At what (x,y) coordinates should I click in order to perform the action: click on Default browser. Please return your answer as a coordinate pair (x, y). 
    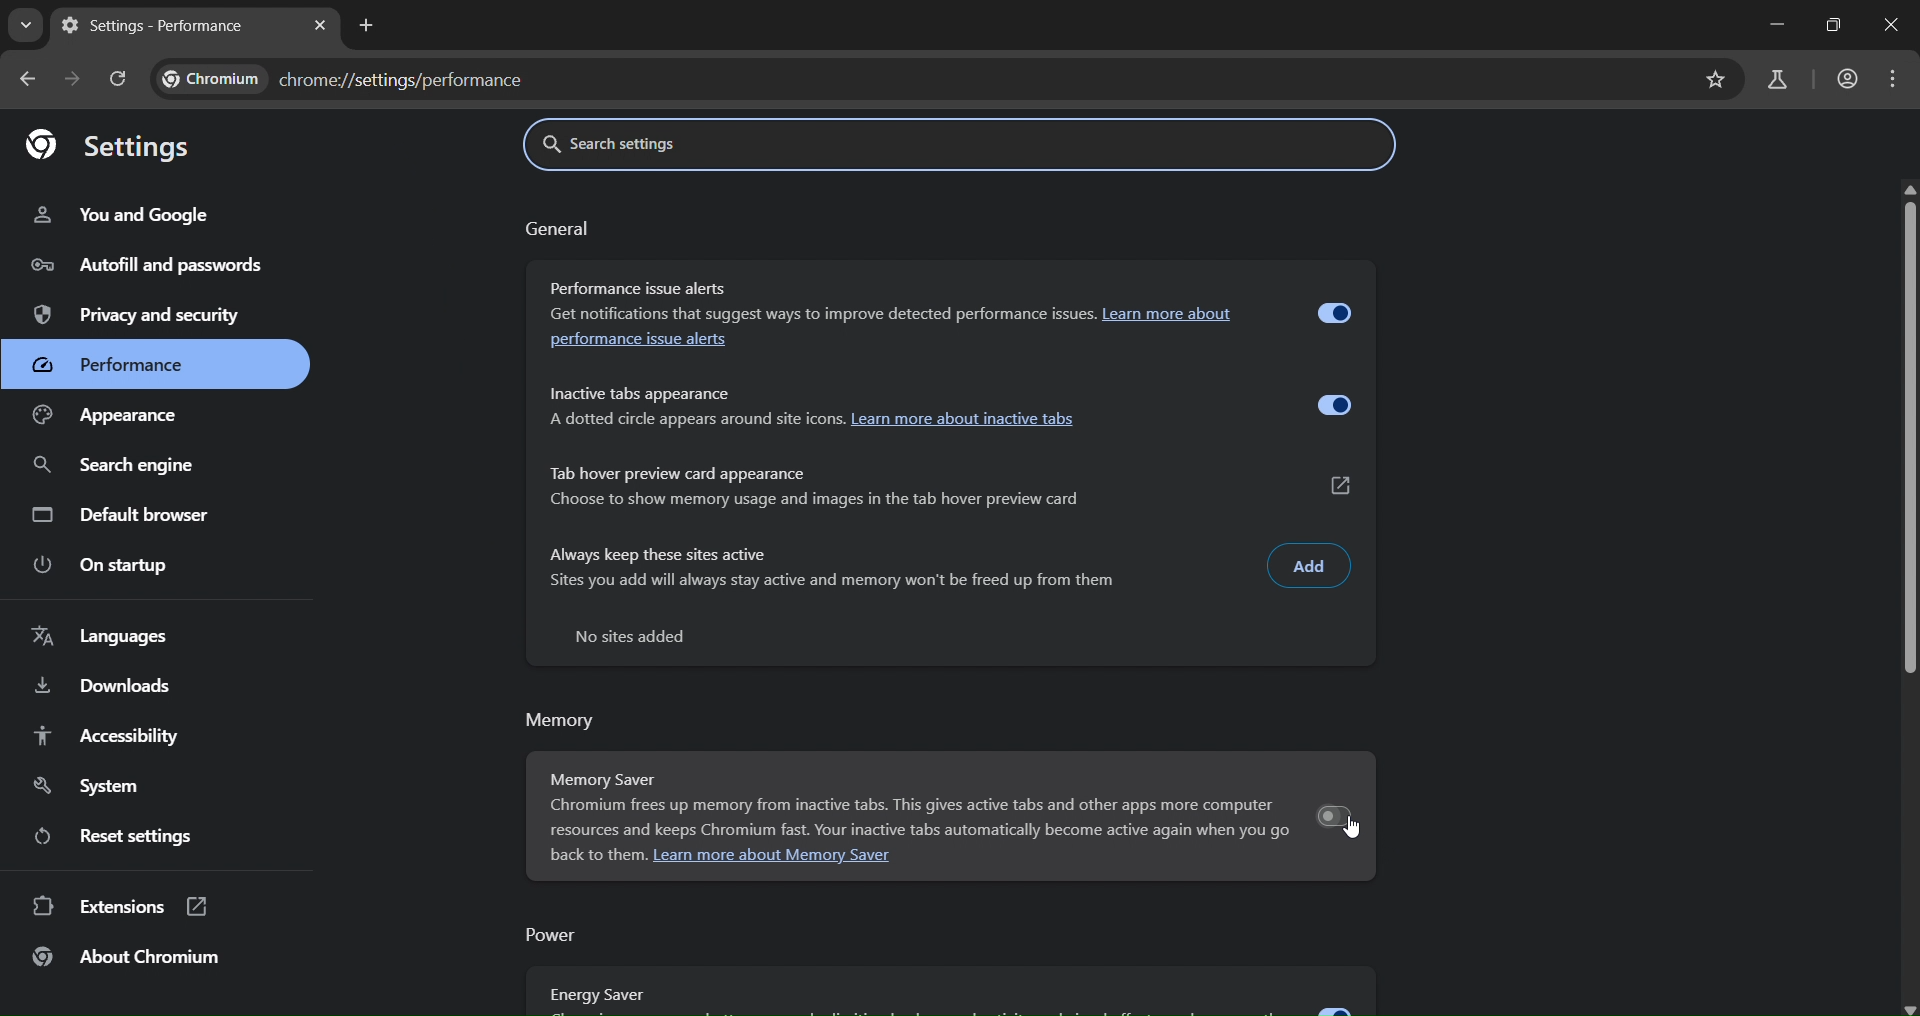
    Looking at the image, I should click on (125, 515).